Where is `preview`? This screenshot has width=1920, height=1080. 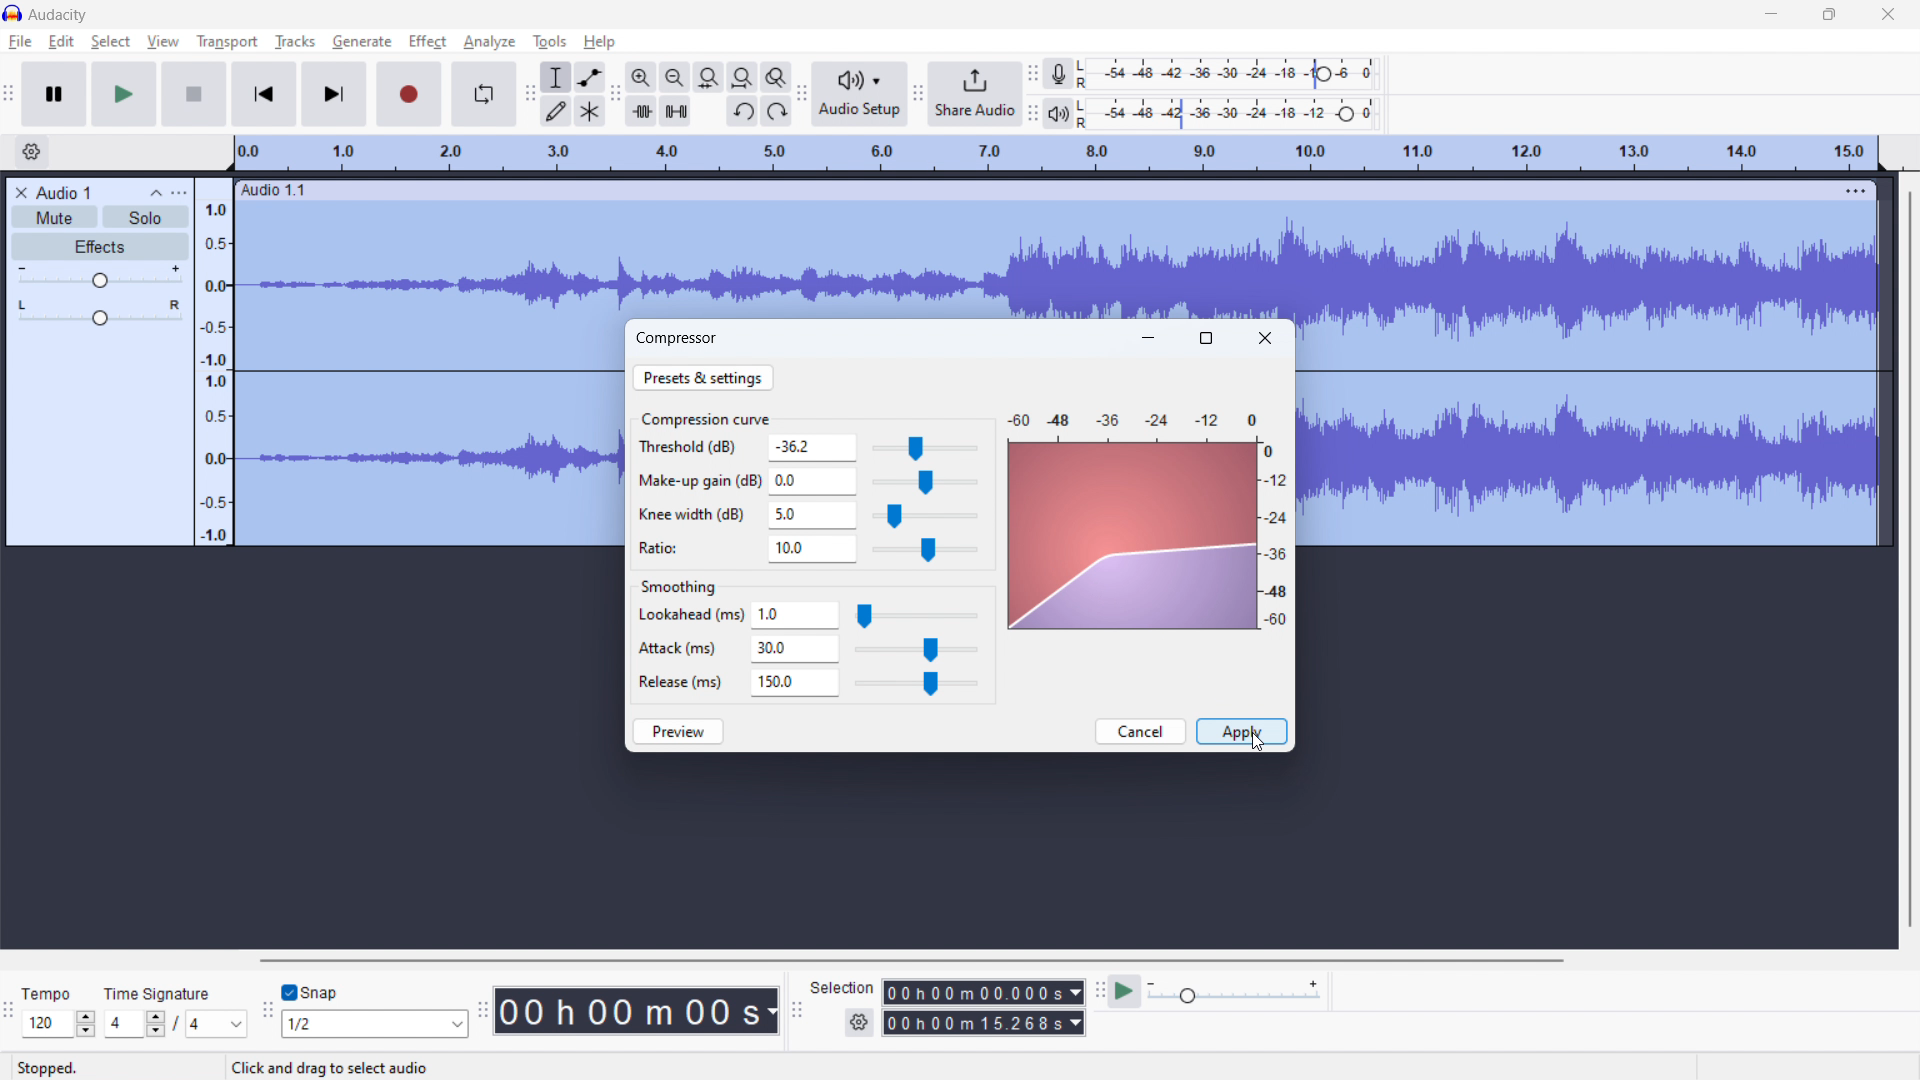
preview is located at coordinates (679, 731).